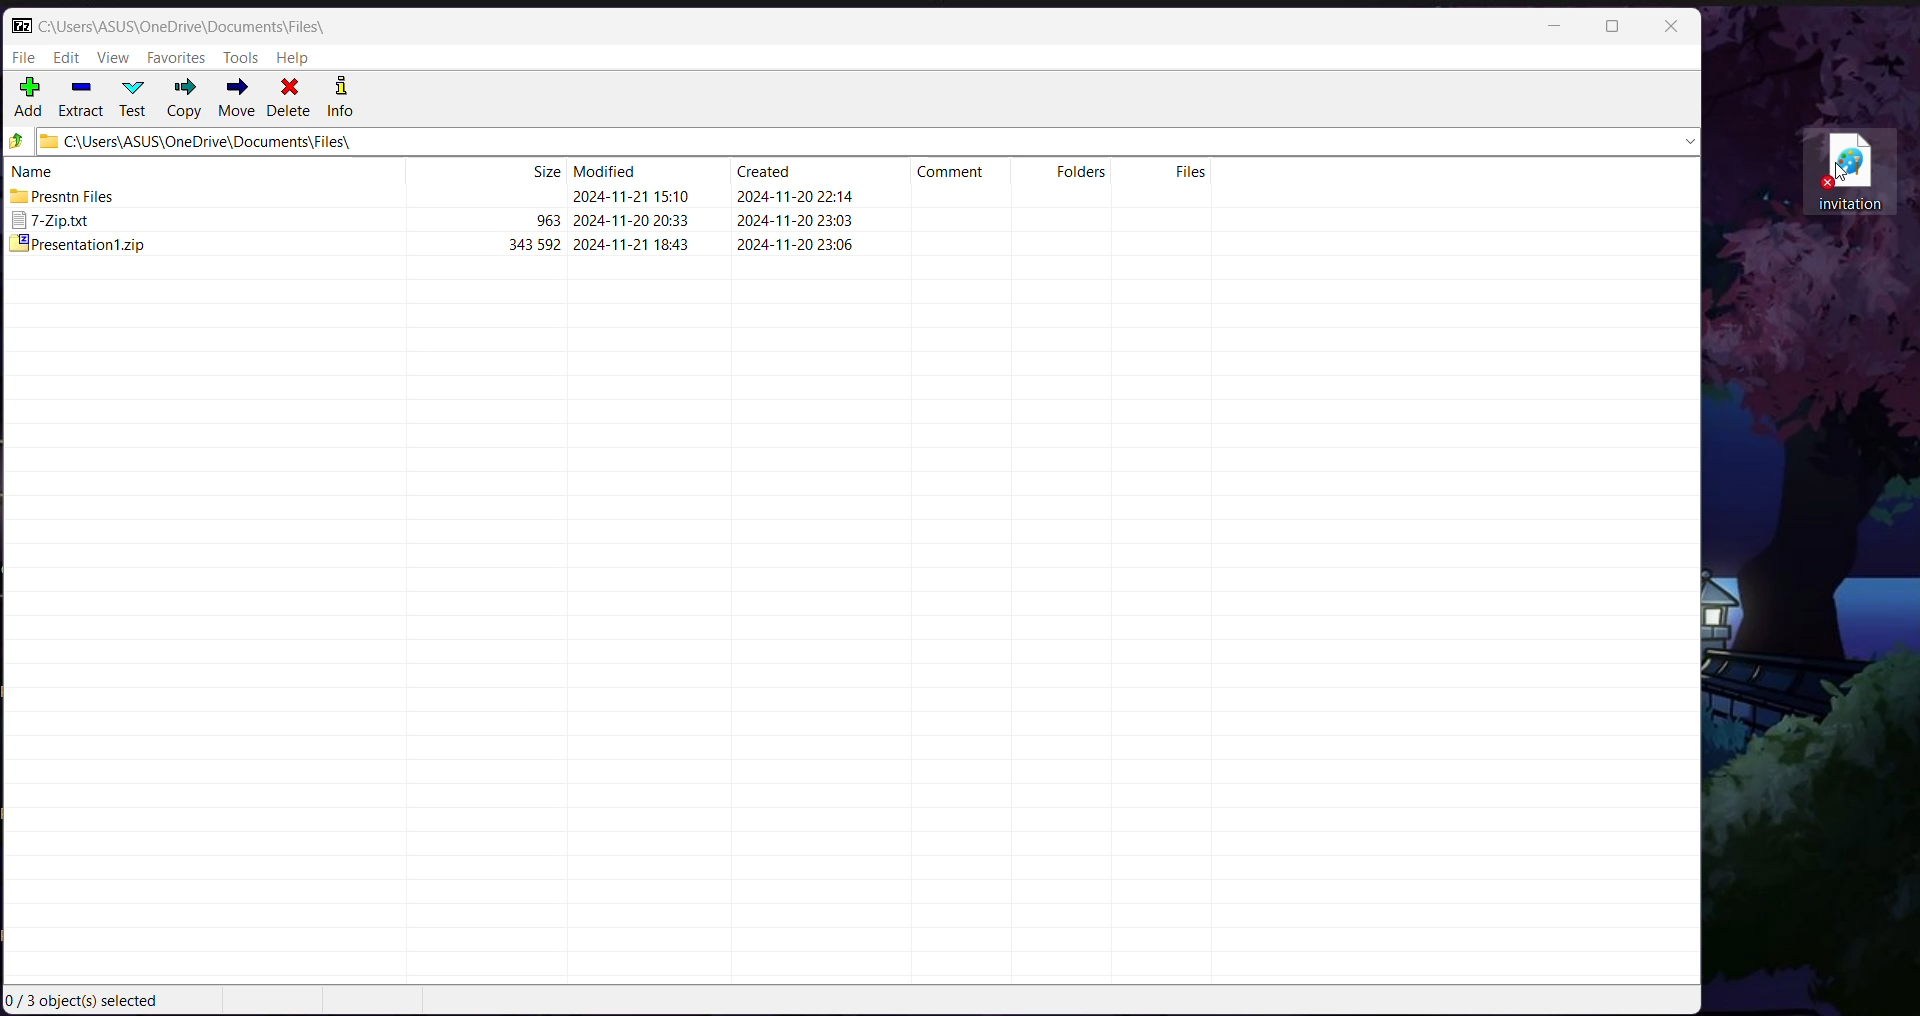 The height and width of the screenshot is (1016, 1920). Describe the element at coordinates (291, 99) in the screenshot. I see `Delete` at that location.